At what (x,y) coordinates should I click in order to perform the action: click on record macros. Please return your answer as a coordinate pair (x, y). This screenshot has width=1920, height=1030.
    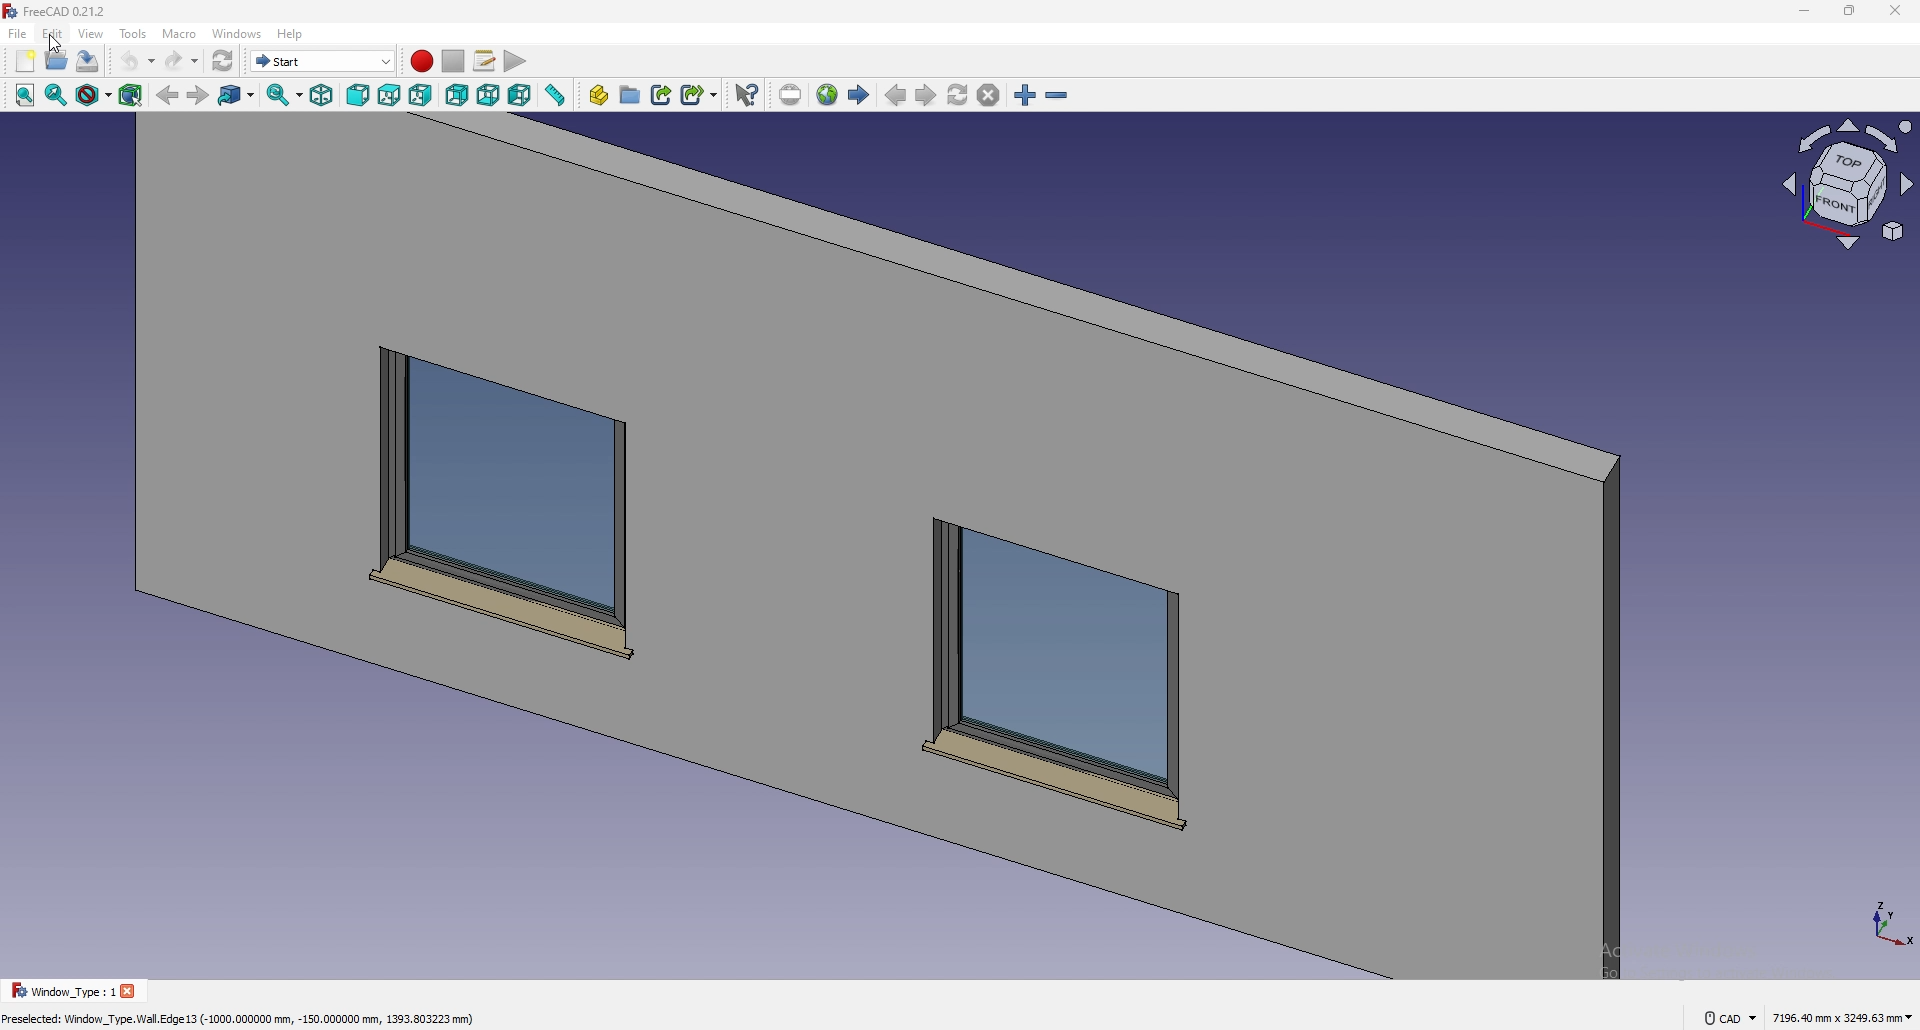
    Looking at the image, I should click on (421, 61).